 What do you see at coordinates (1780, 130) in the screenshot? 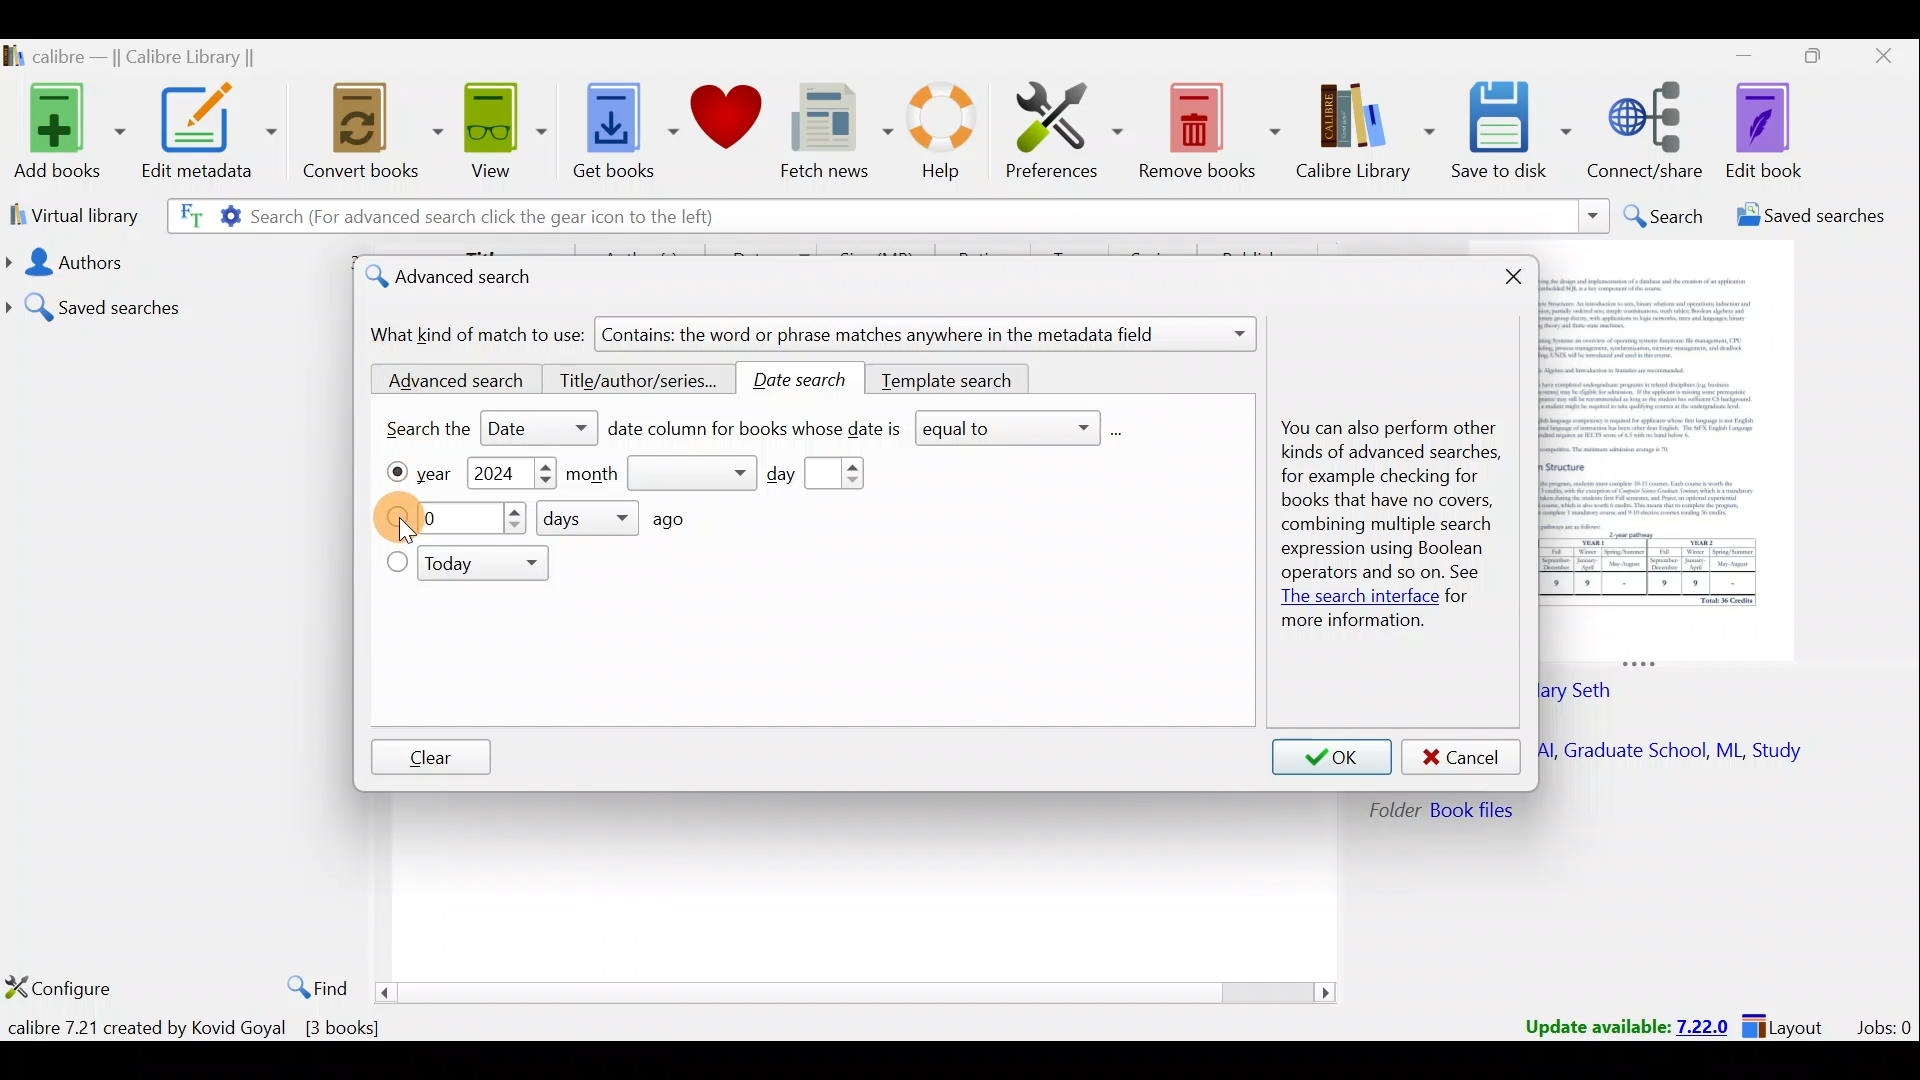
I see `Edit book` at bounding box center [1780, 130].